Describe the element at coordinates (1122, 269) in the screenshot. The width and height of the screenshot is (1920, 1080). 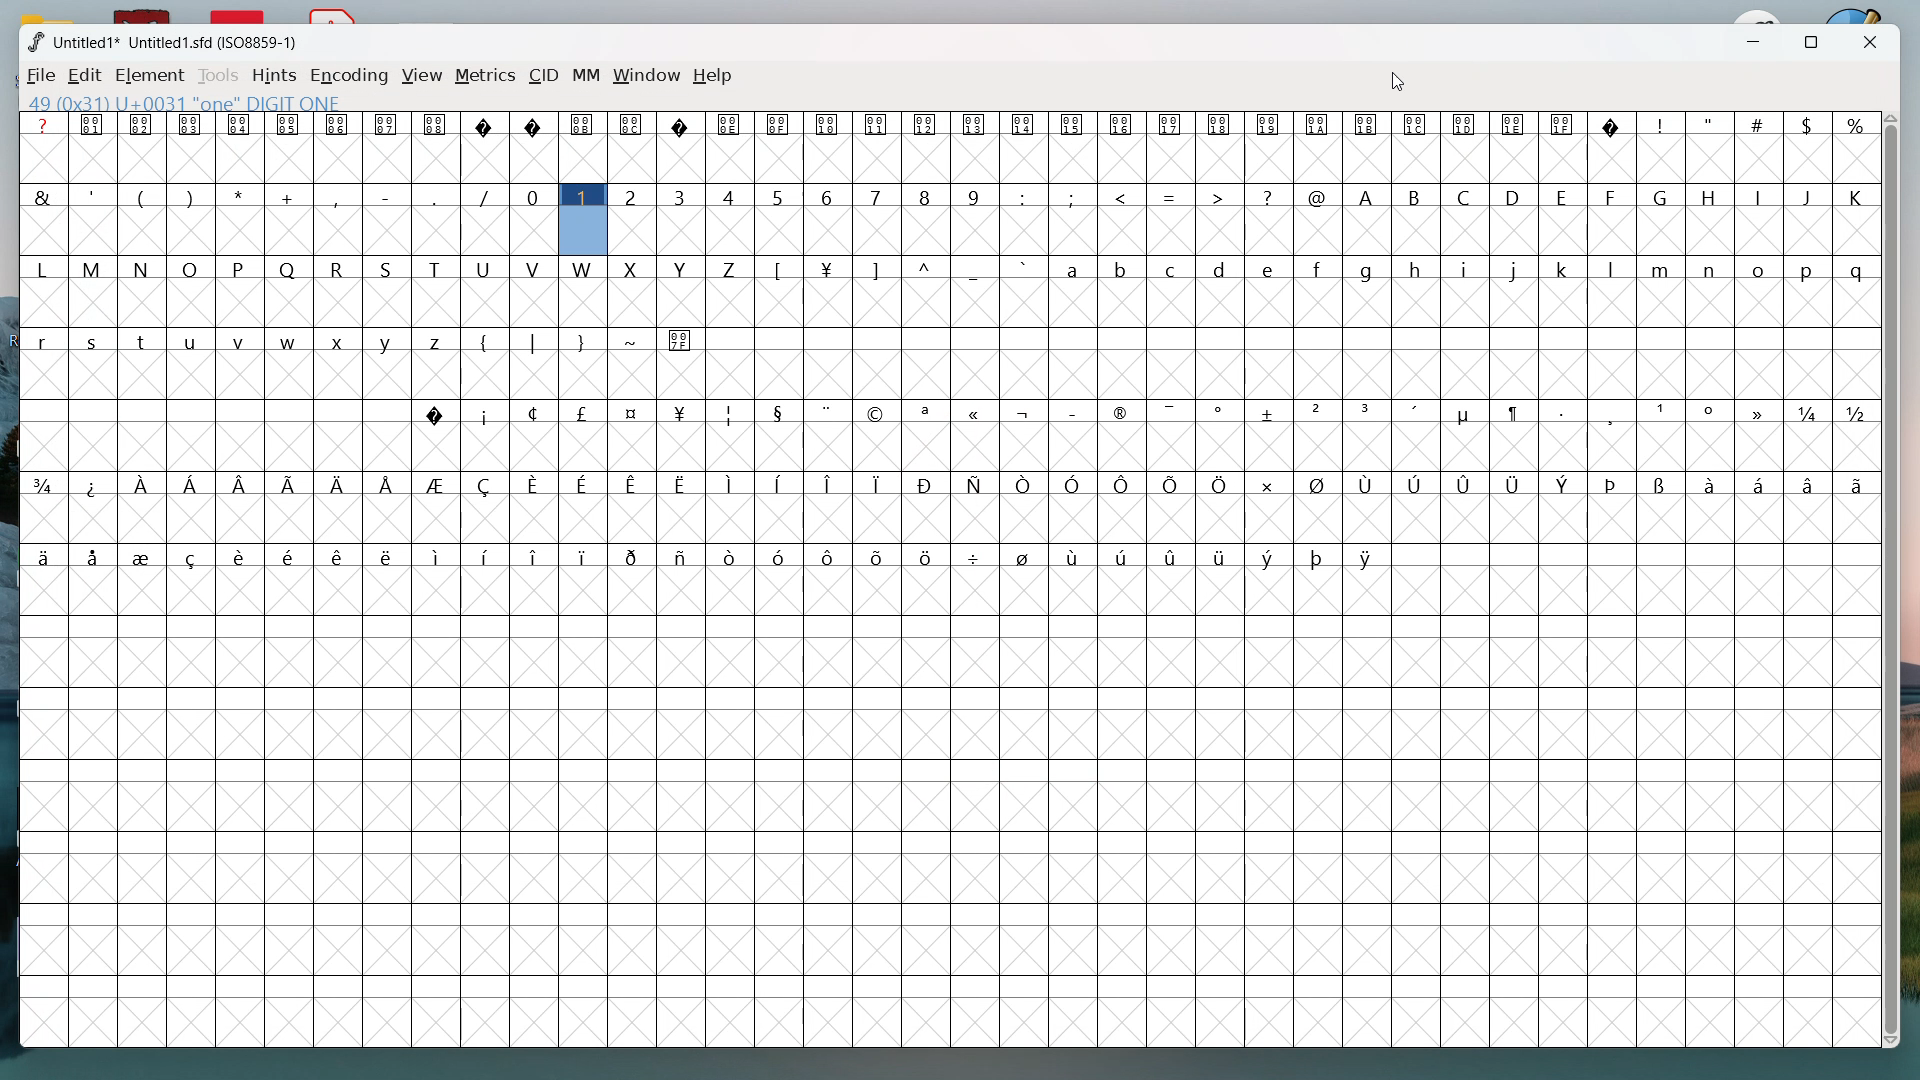
I see `b` at that location.